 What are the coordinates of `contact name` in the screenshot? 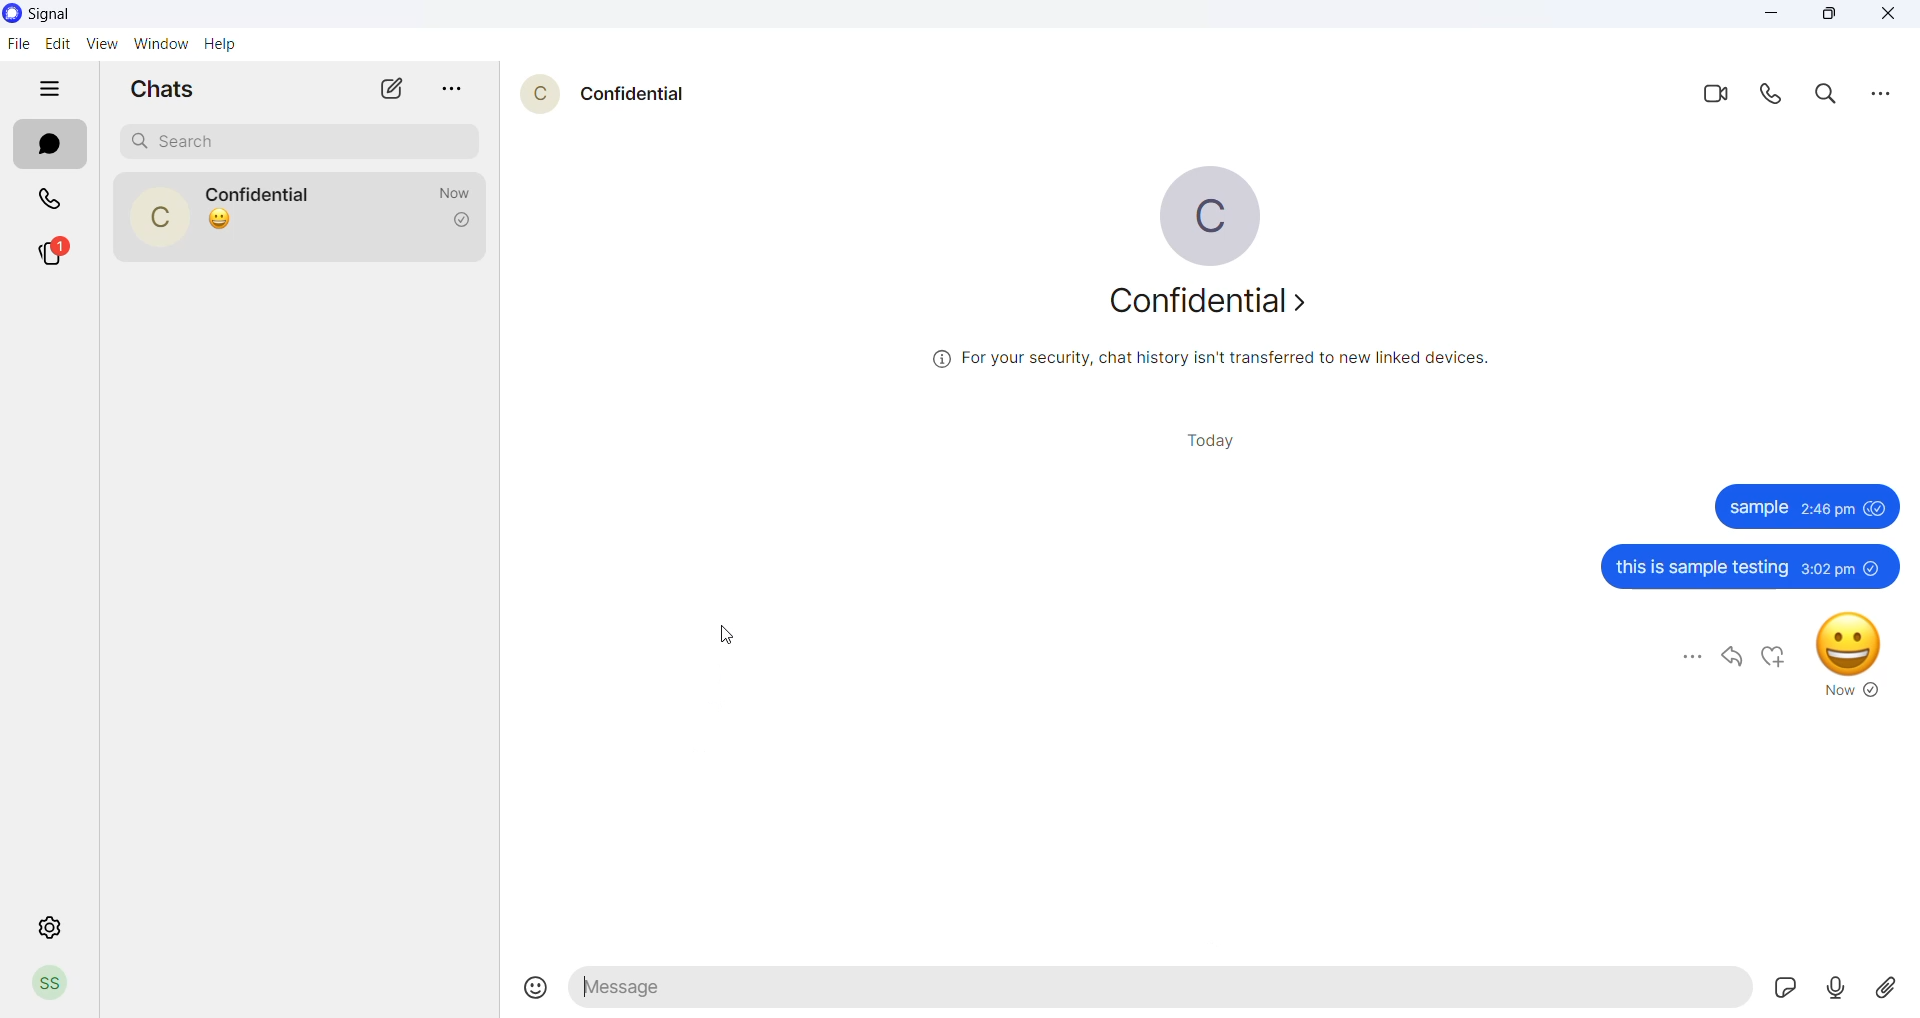 It's located at (259, 193).